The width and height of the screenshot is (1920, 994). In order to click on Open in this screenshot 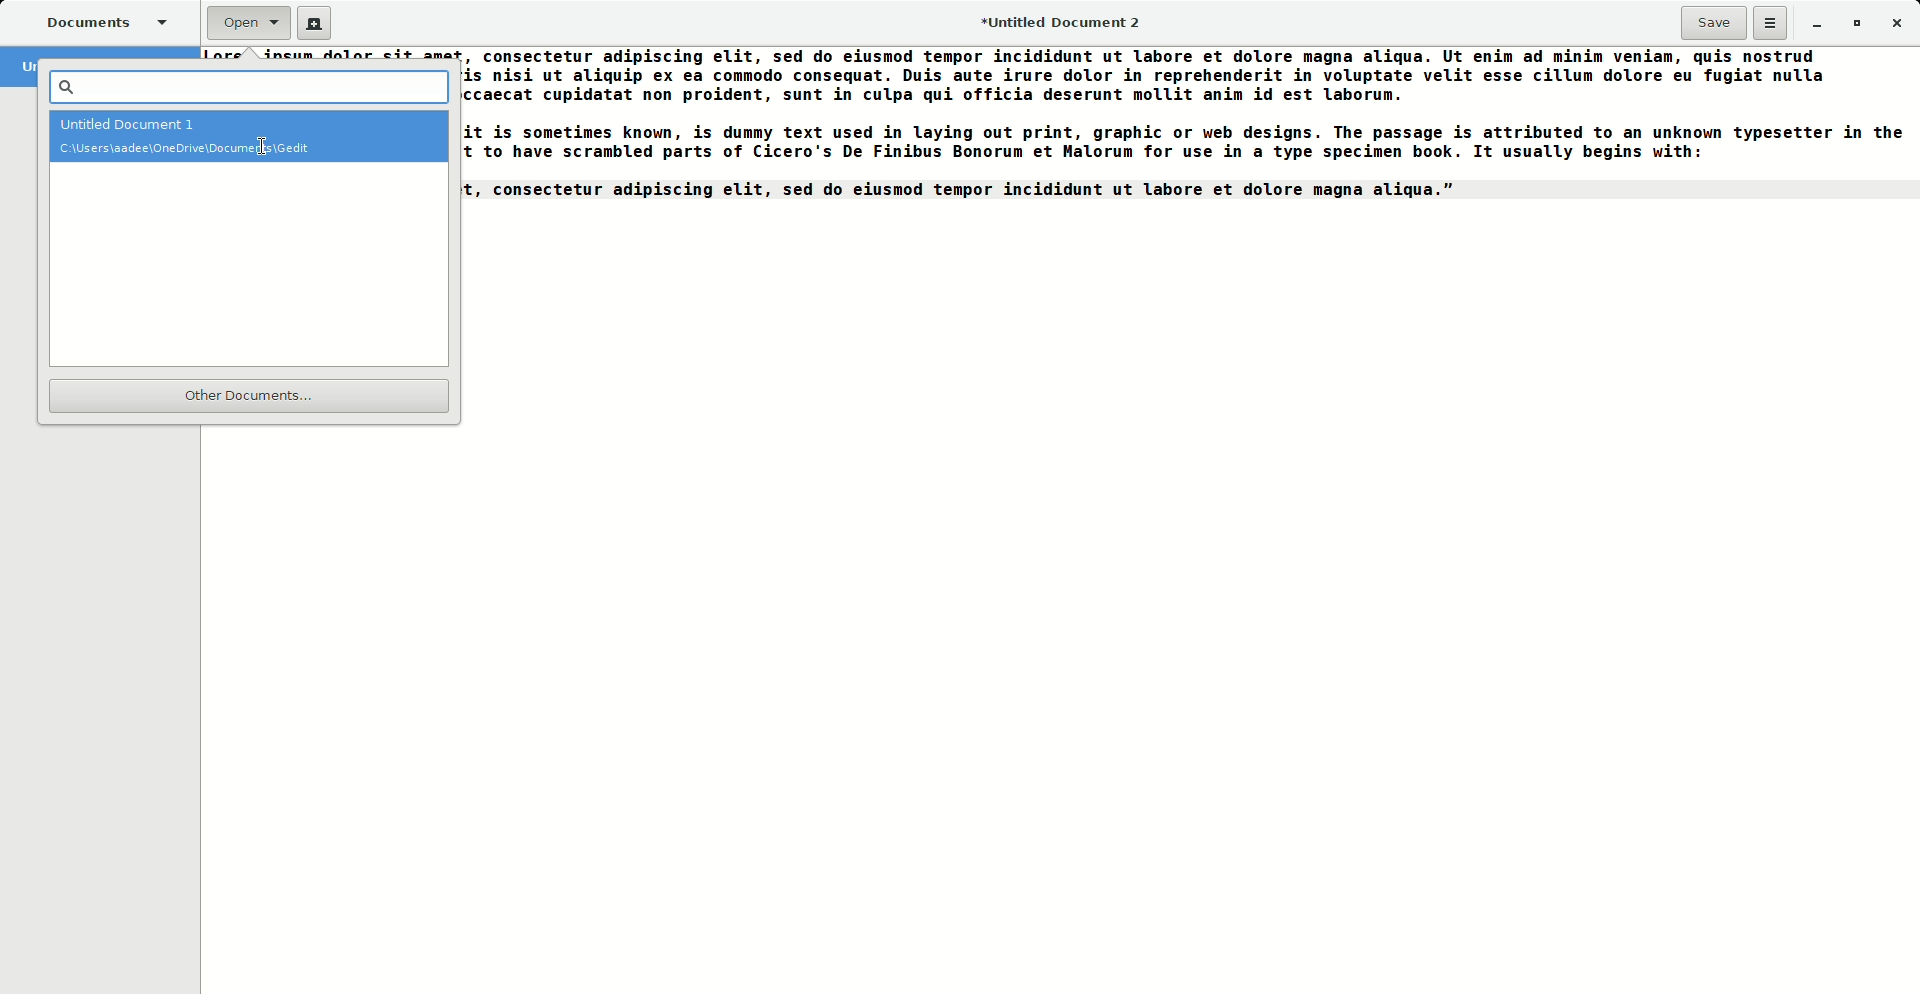, I will do `click(249, 24)`.